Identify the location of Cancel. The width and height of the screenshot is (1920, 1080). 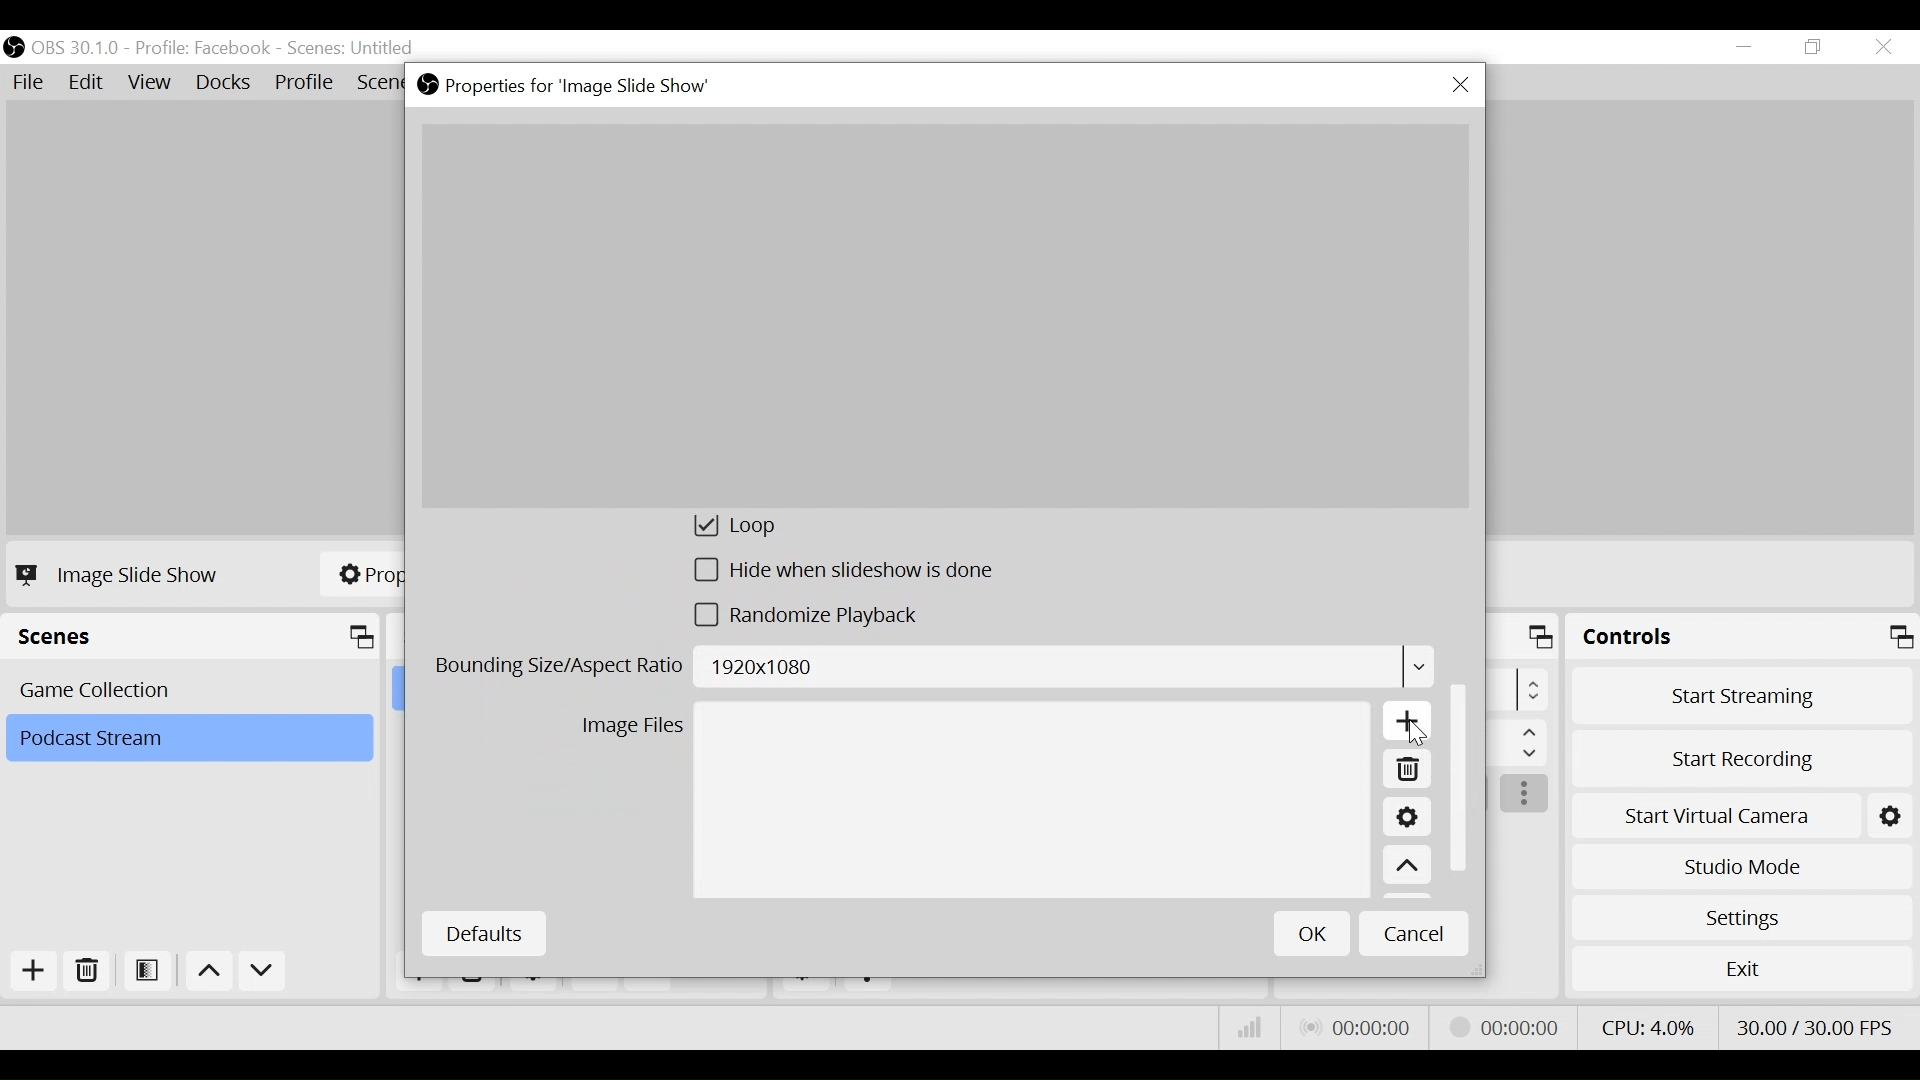
(1414, 932).